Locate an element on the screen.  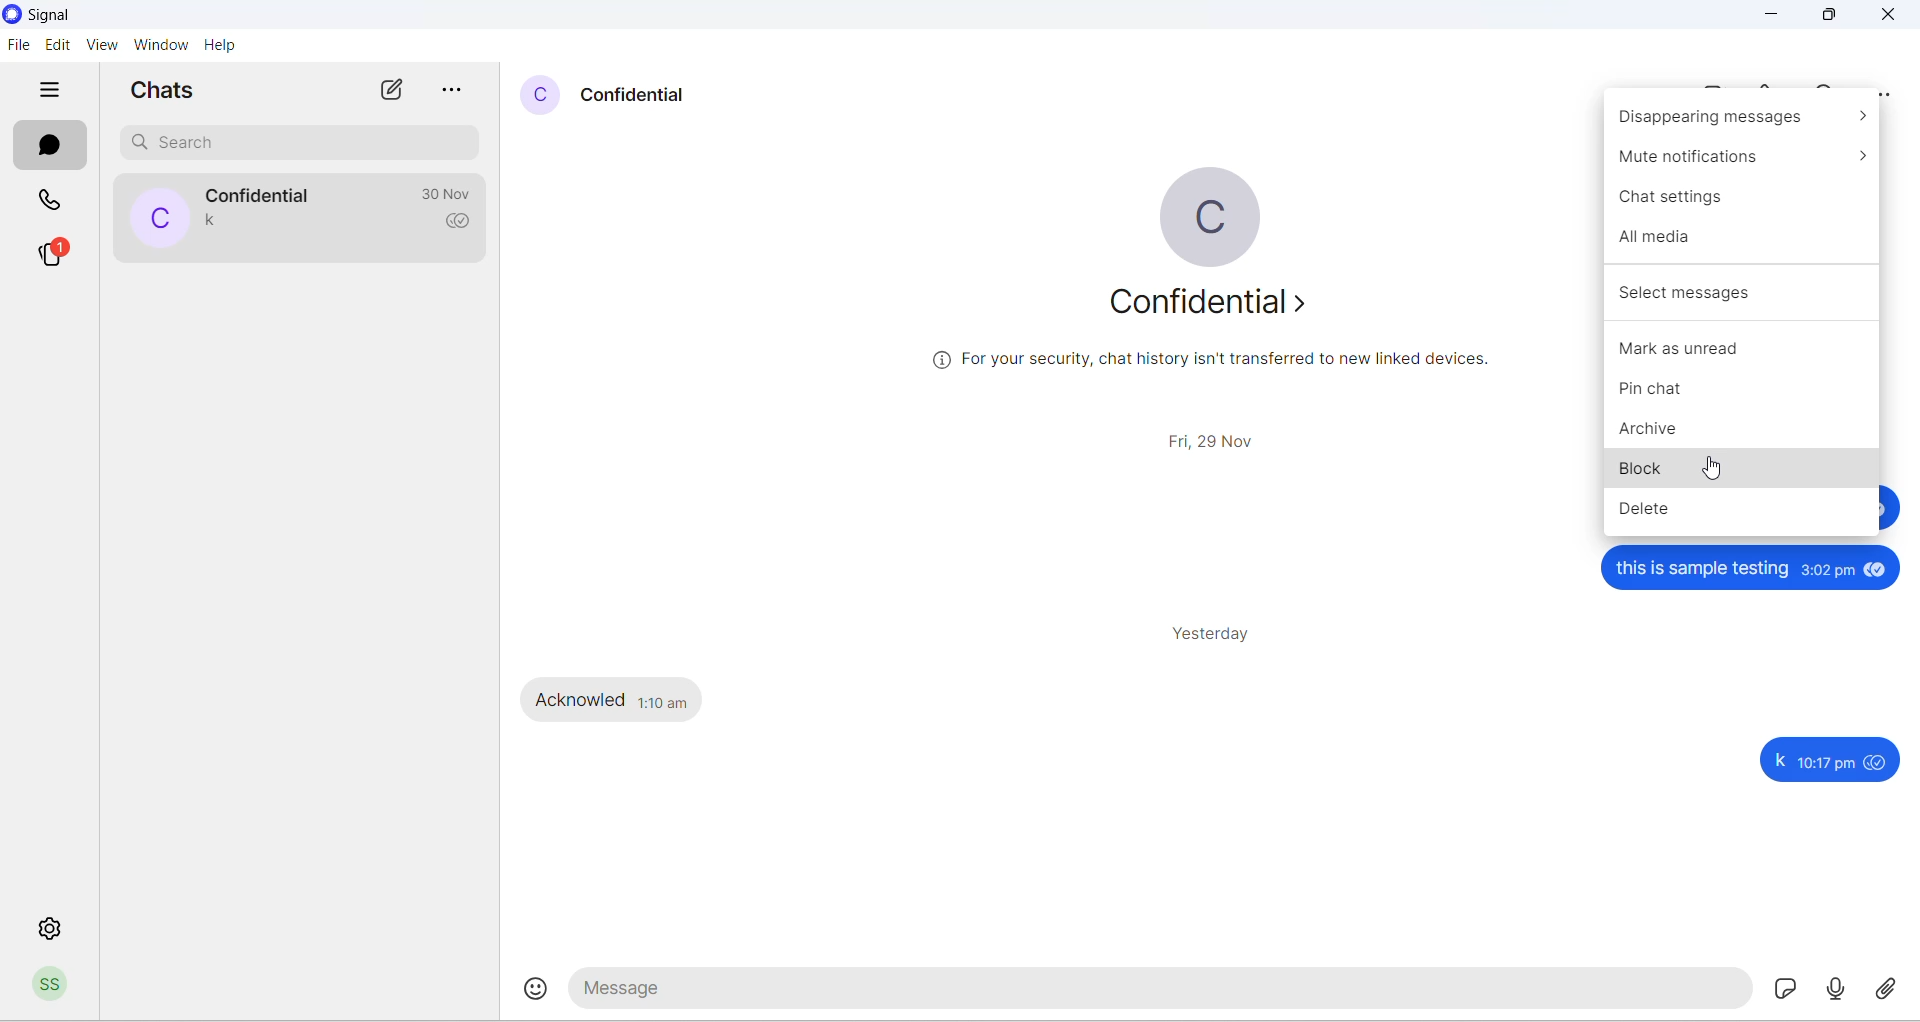
Acknowled is located at coordinates (579, 700).